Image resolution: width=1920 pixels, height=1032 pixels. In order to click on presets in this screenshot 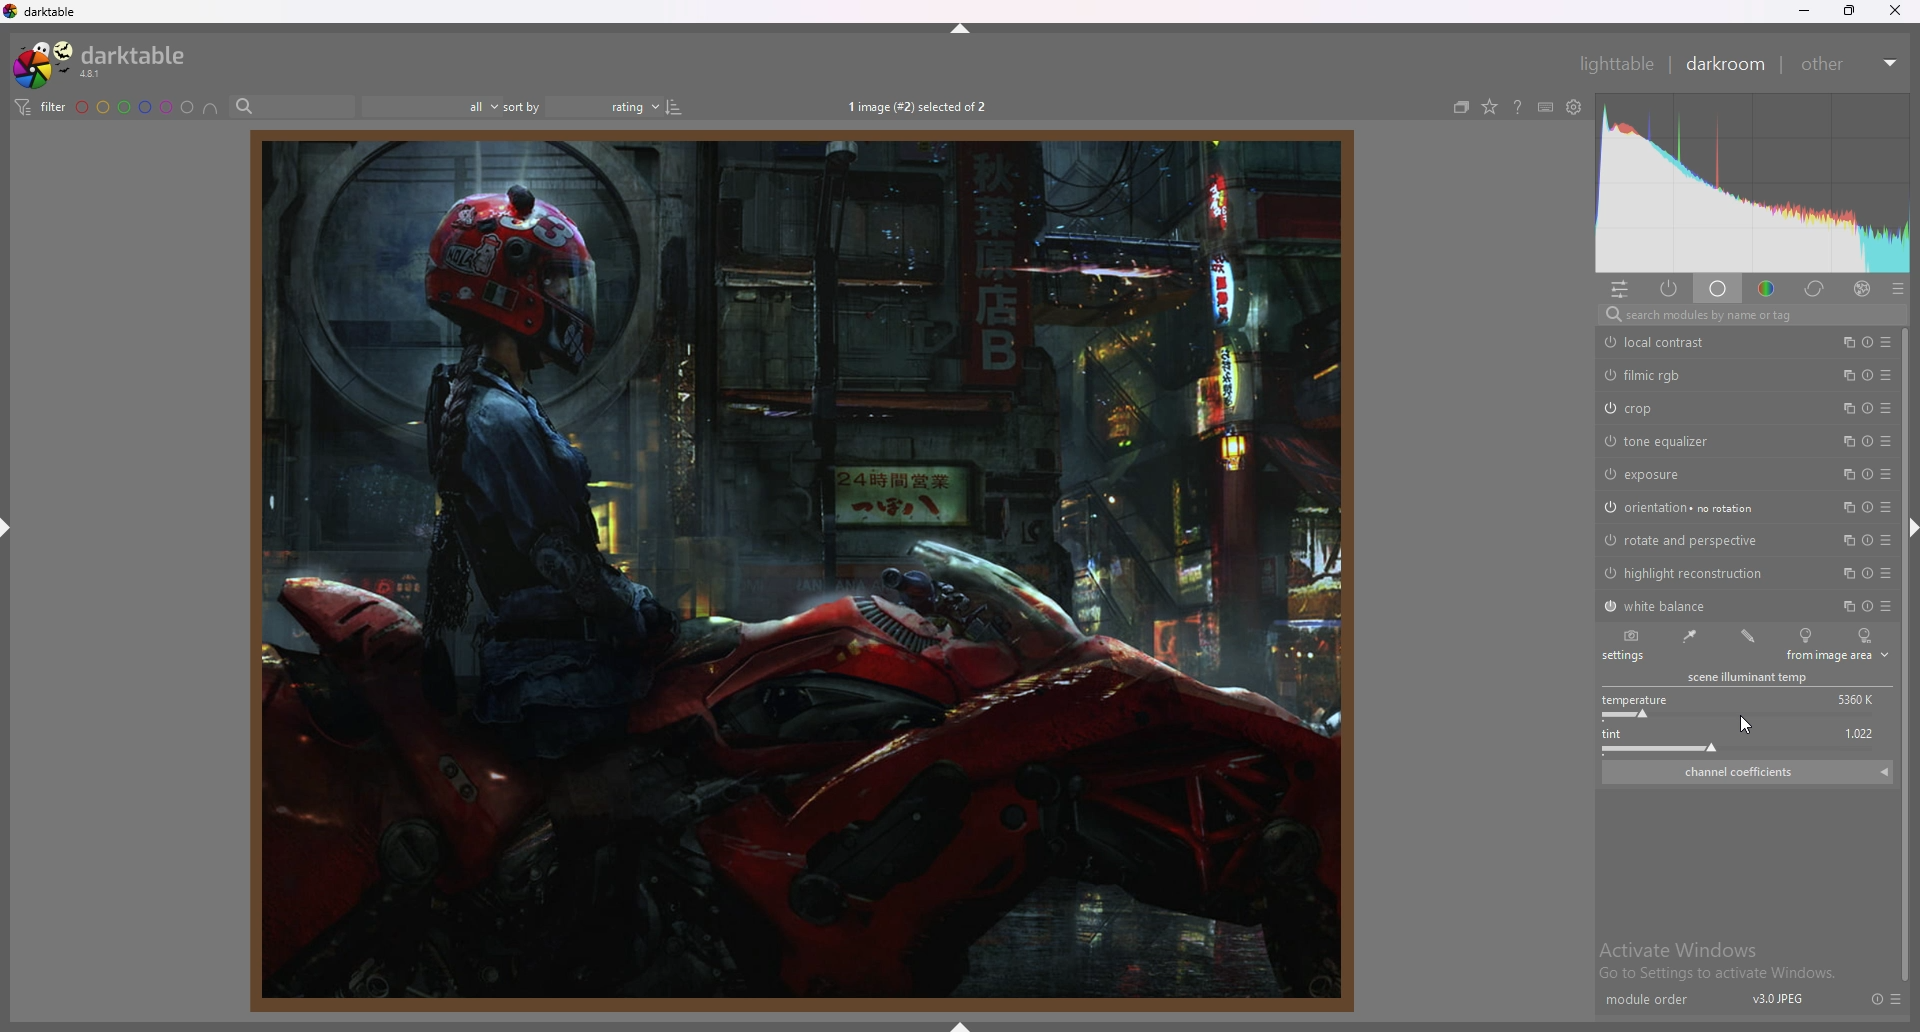, I will do `click(1886, 606)`.